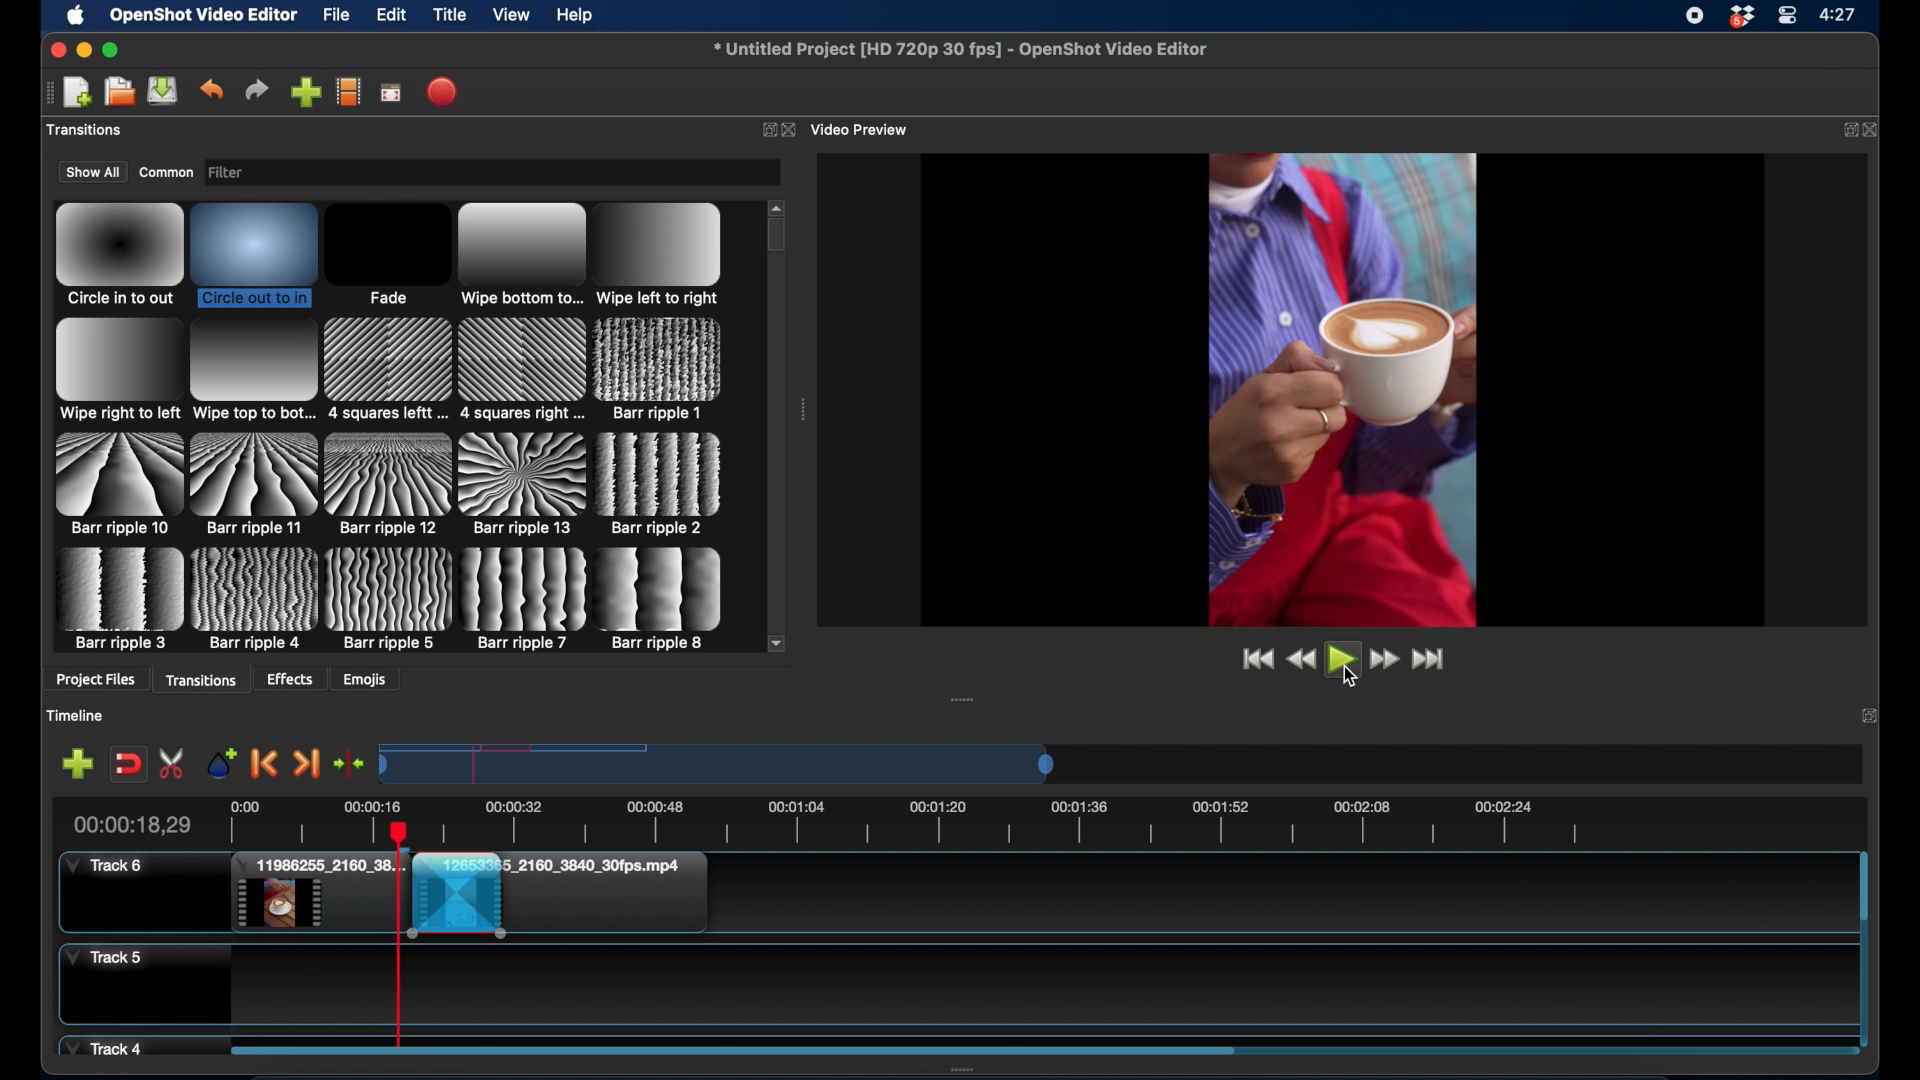  I want to click on timeline, so click(77, 715).